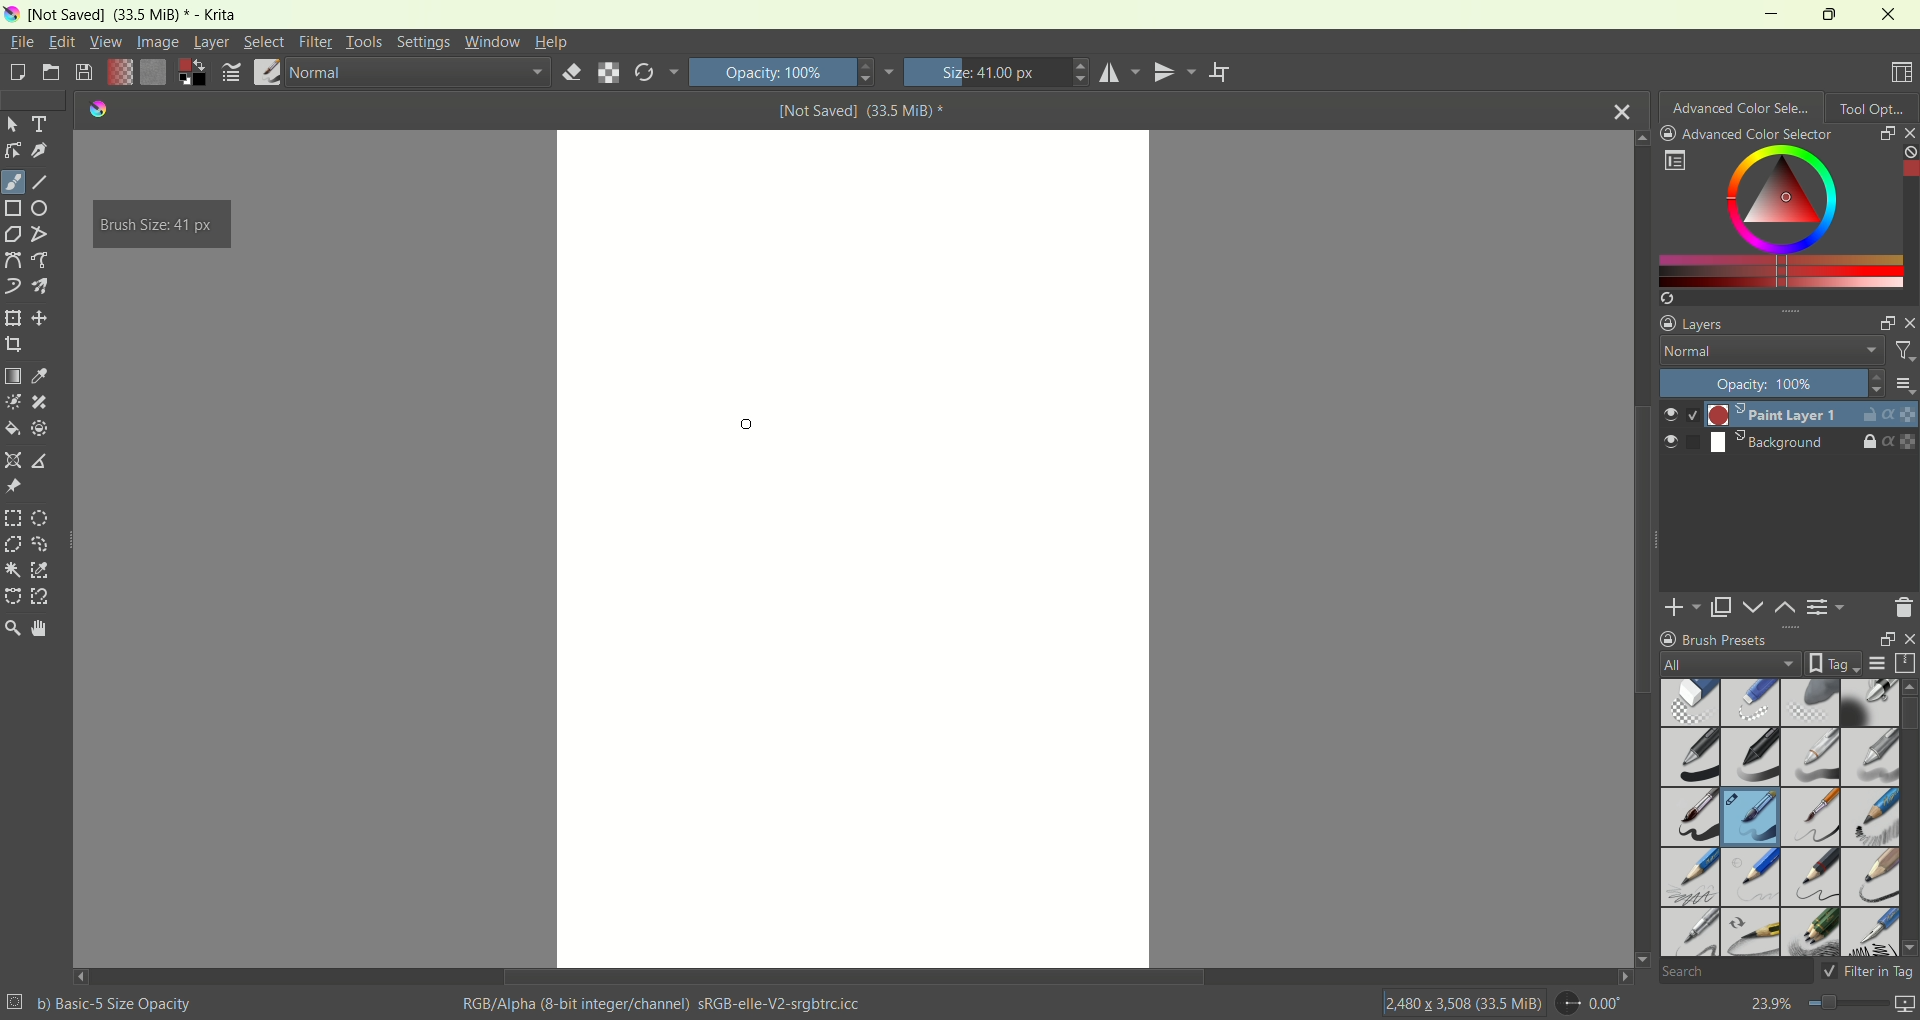 The width and height of the screenshot is (1920, 1020). What do you see at coordinates (1881, 639) in the screenshot?
I see `float docker` at bounding box center [1881, 639].